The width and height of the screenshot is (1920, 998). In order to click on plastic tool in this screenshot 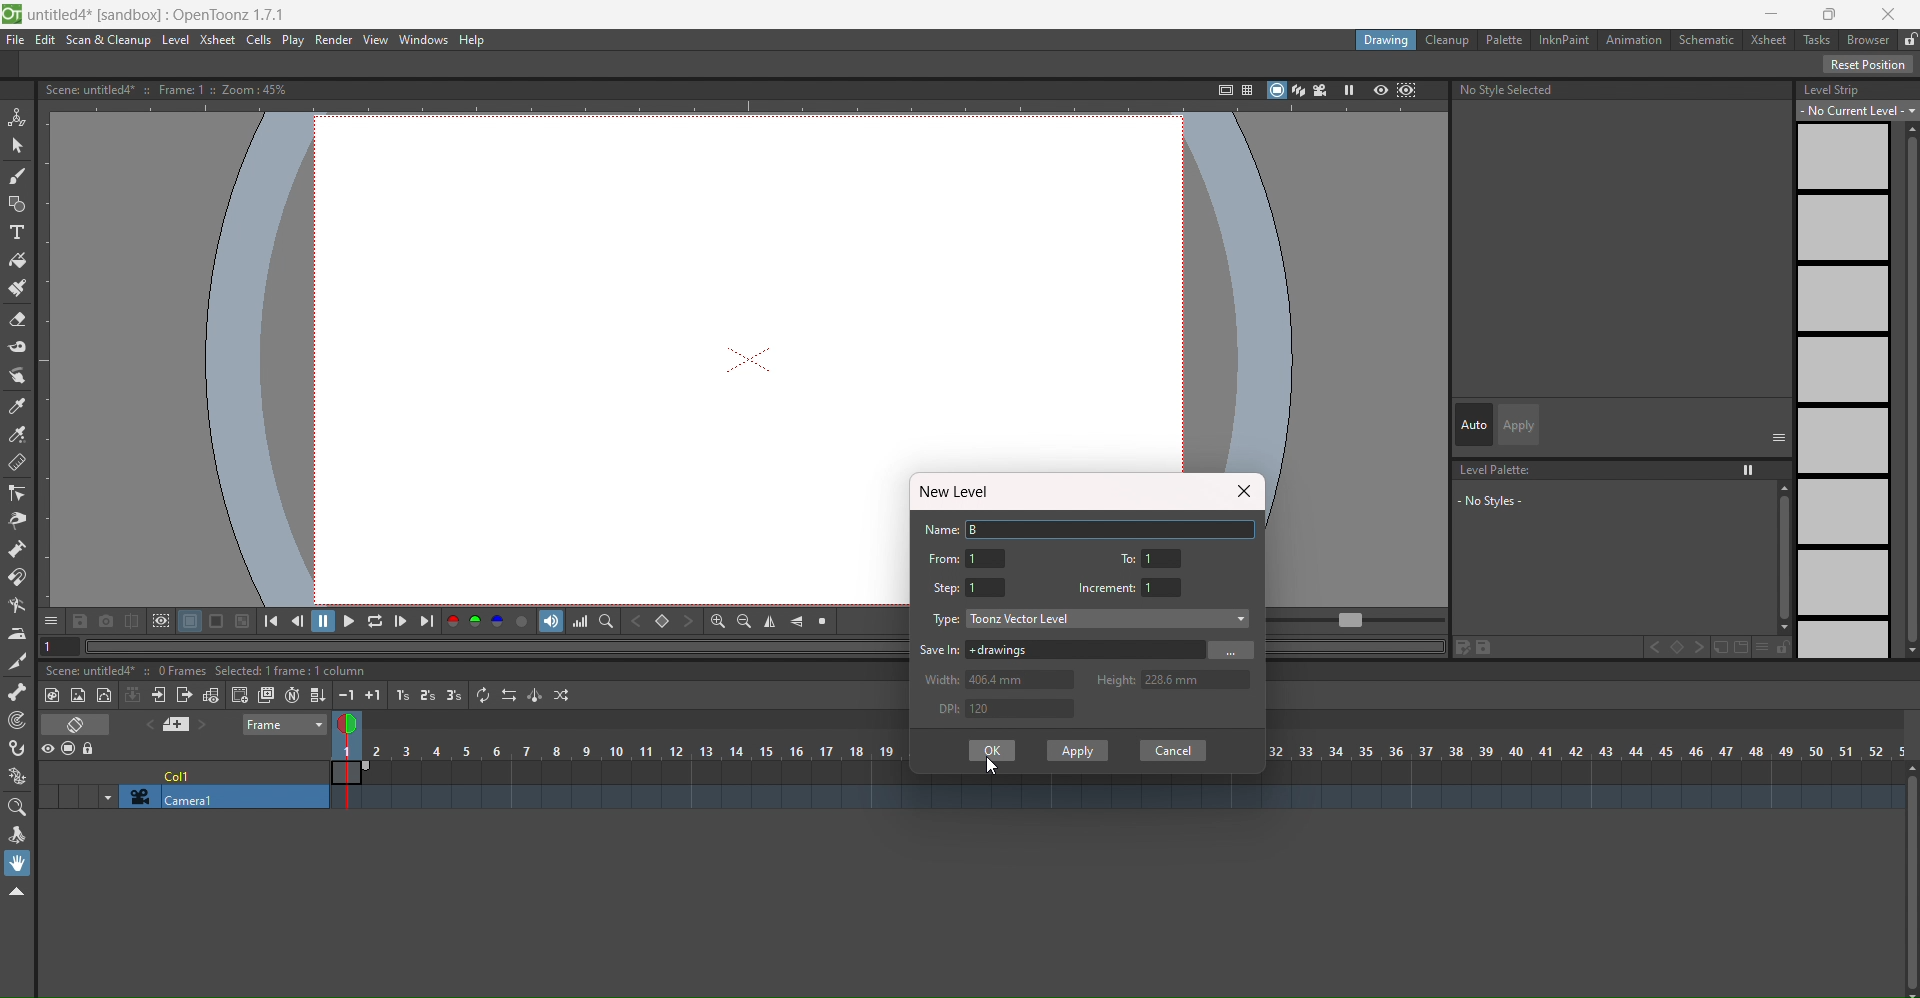, I will do `click(16, 777)`.